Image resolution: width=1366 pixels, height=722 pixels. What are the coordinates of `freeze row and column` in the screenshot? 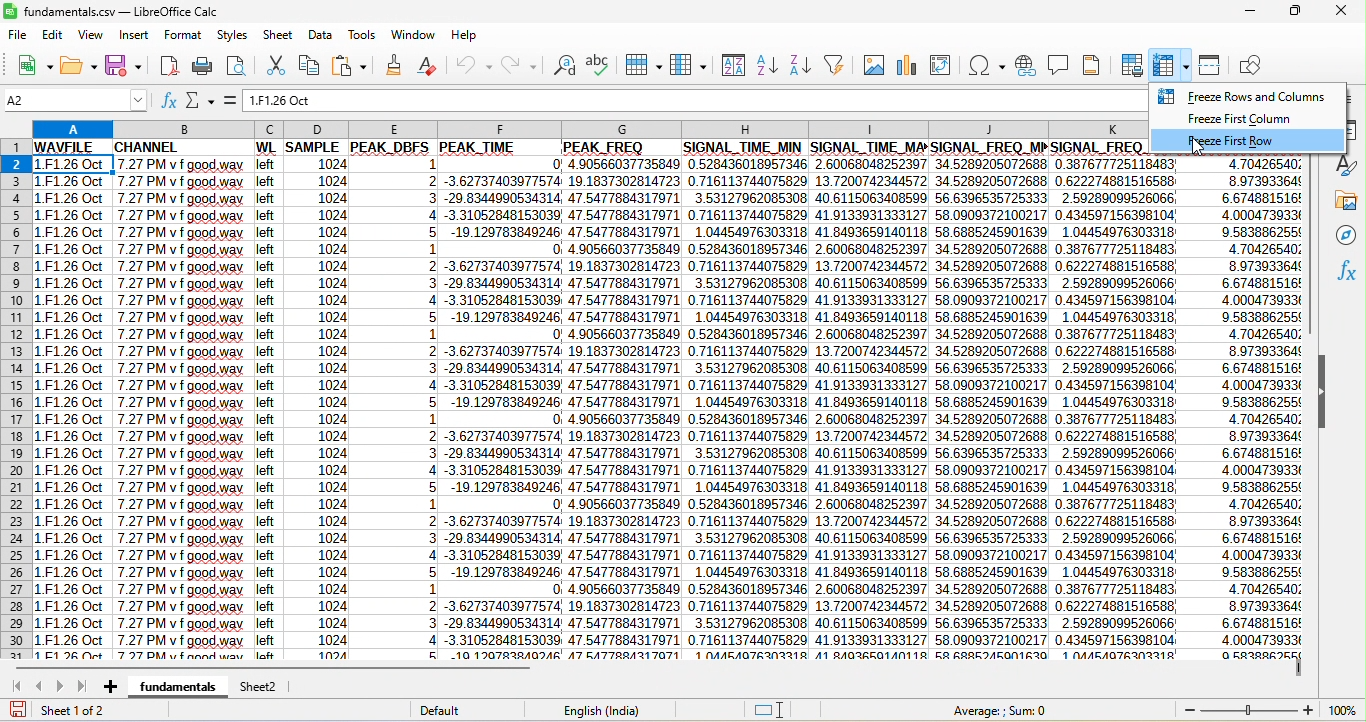 It's located at (1173, 62).